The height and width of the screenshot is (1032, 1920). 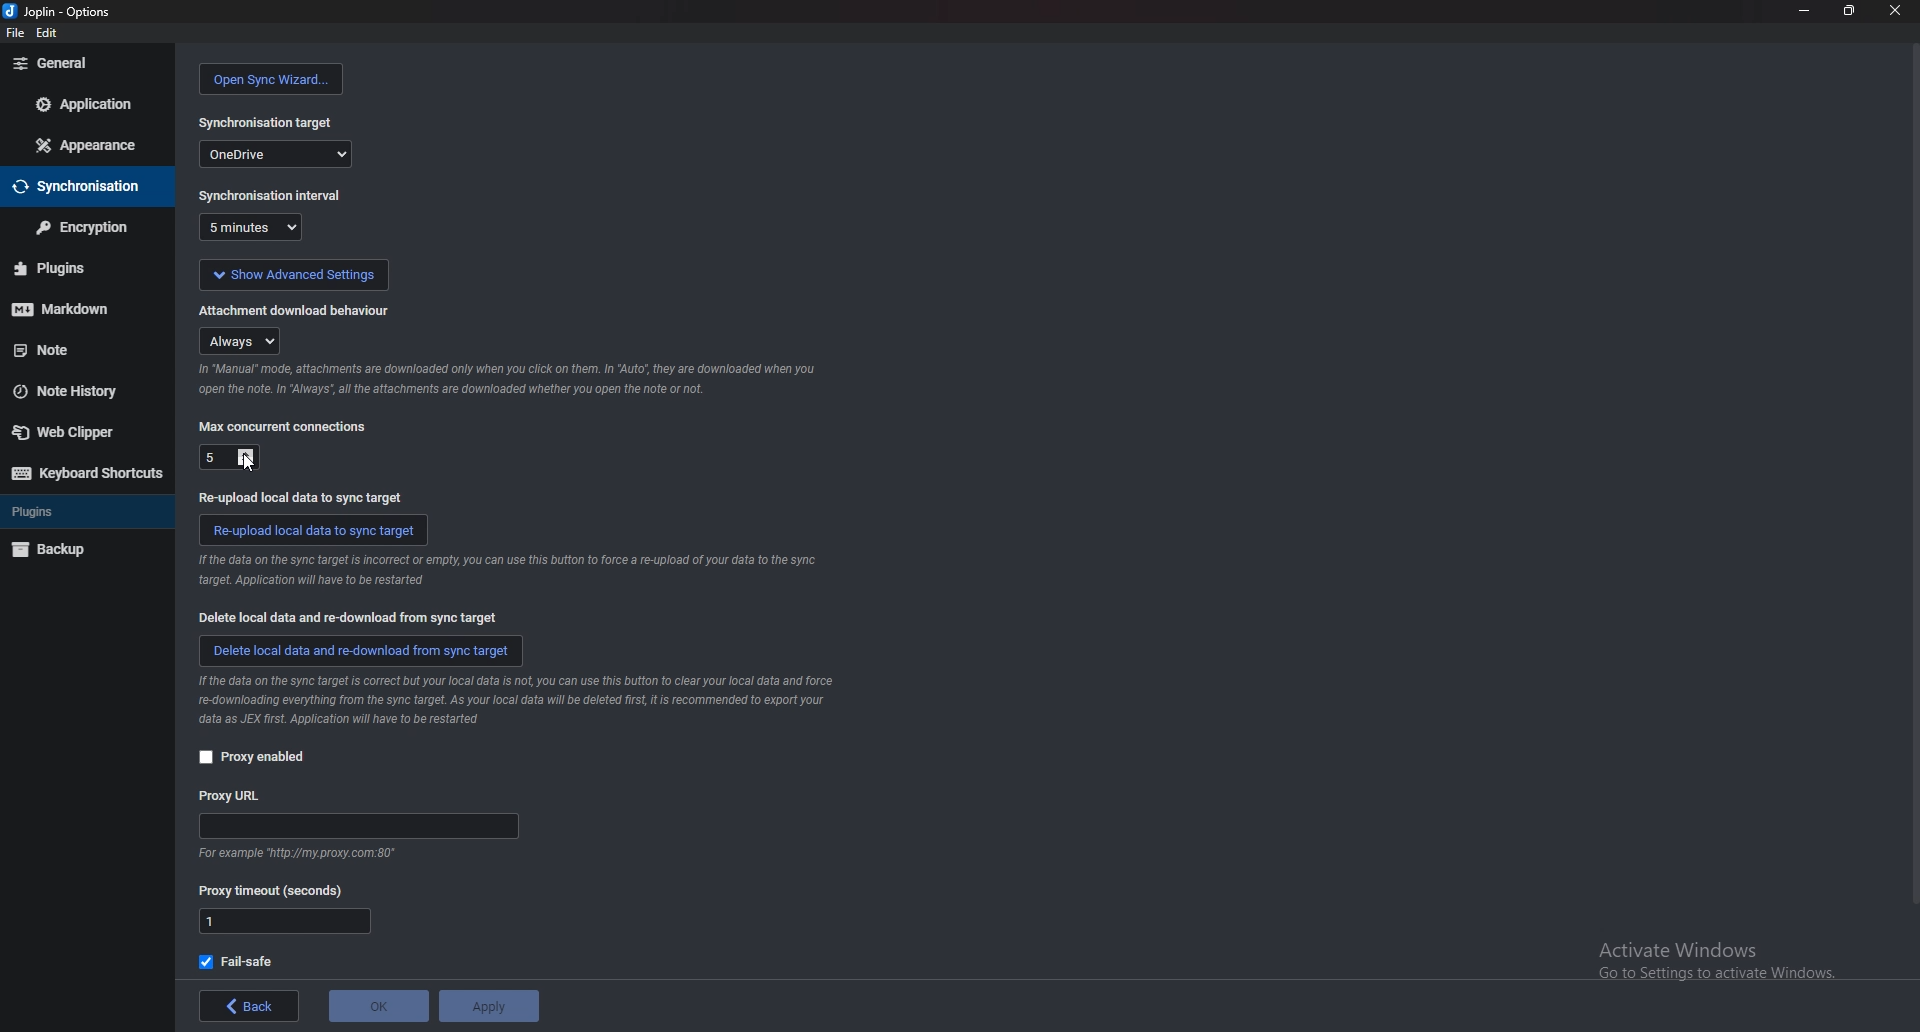 I want to click on attachment download behaviour, so click(x=304, y=311).